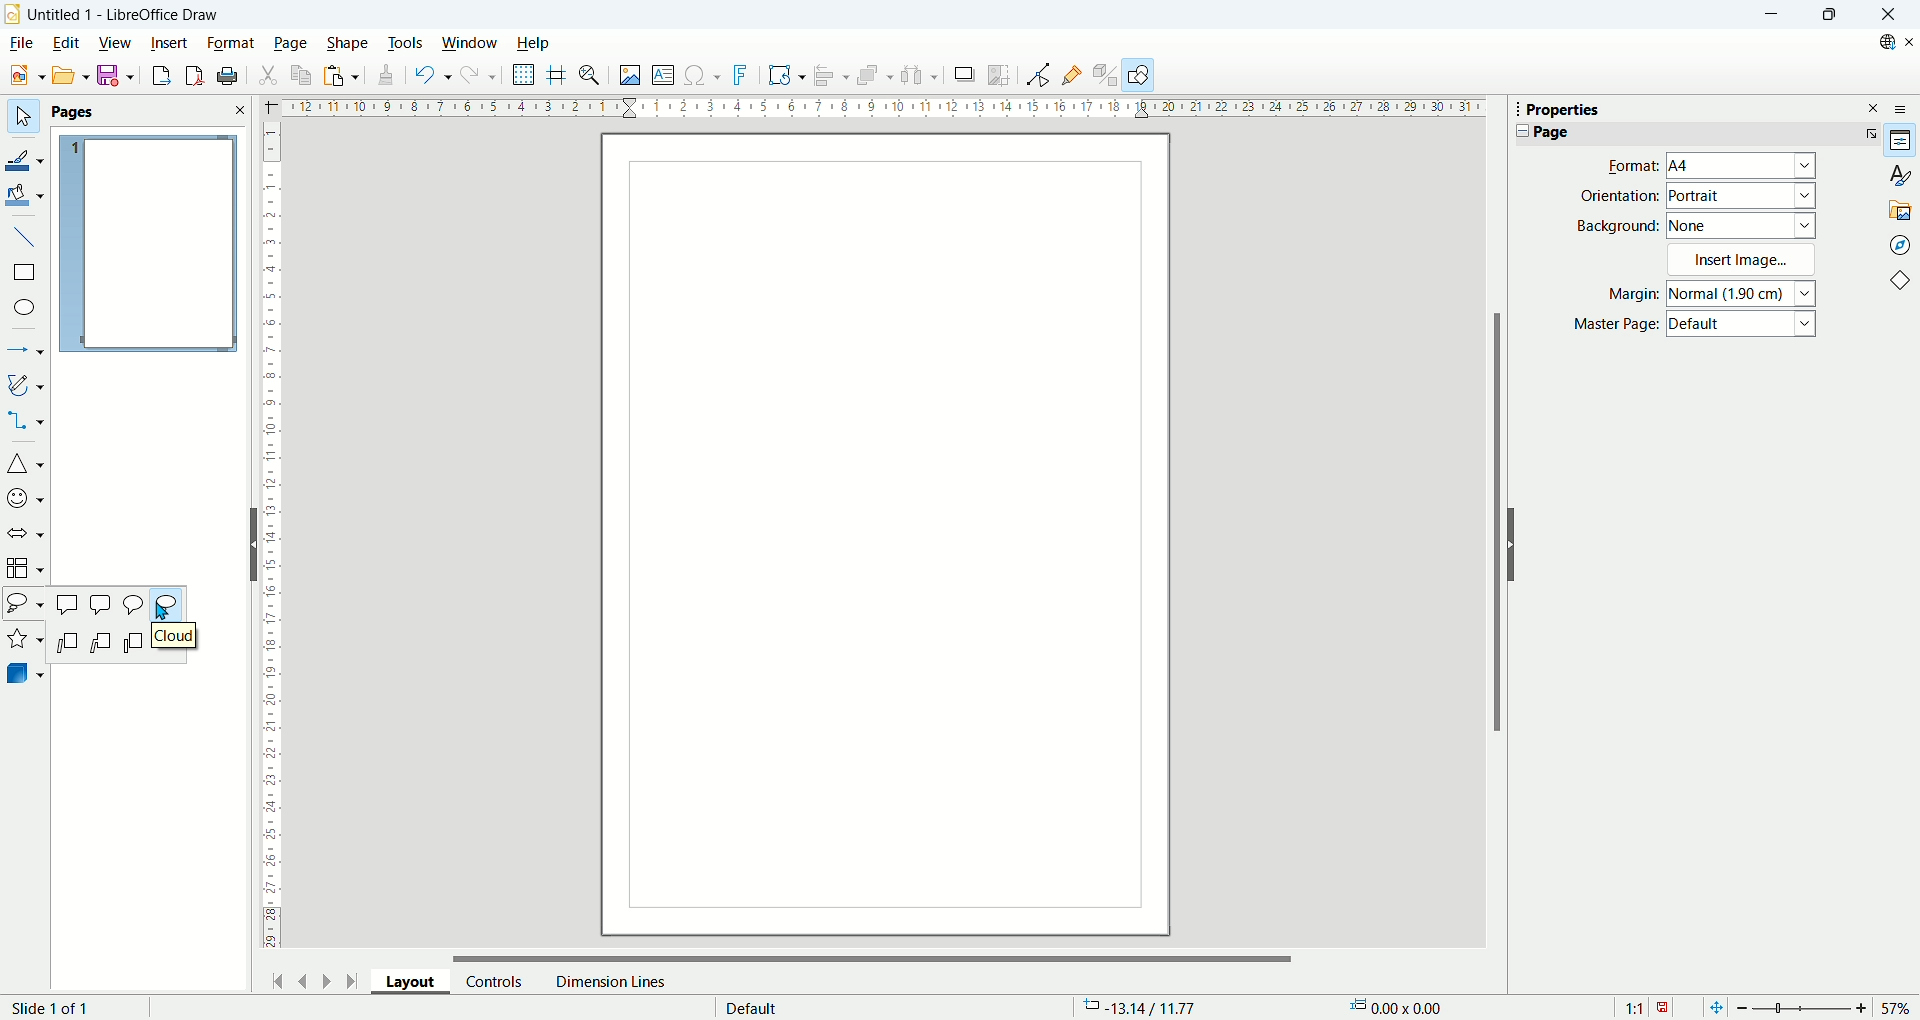  Describe the element at coordinates (124, 12) in the screenshot. I see `Untitled 1 - LiberOffice Draw` at that location.